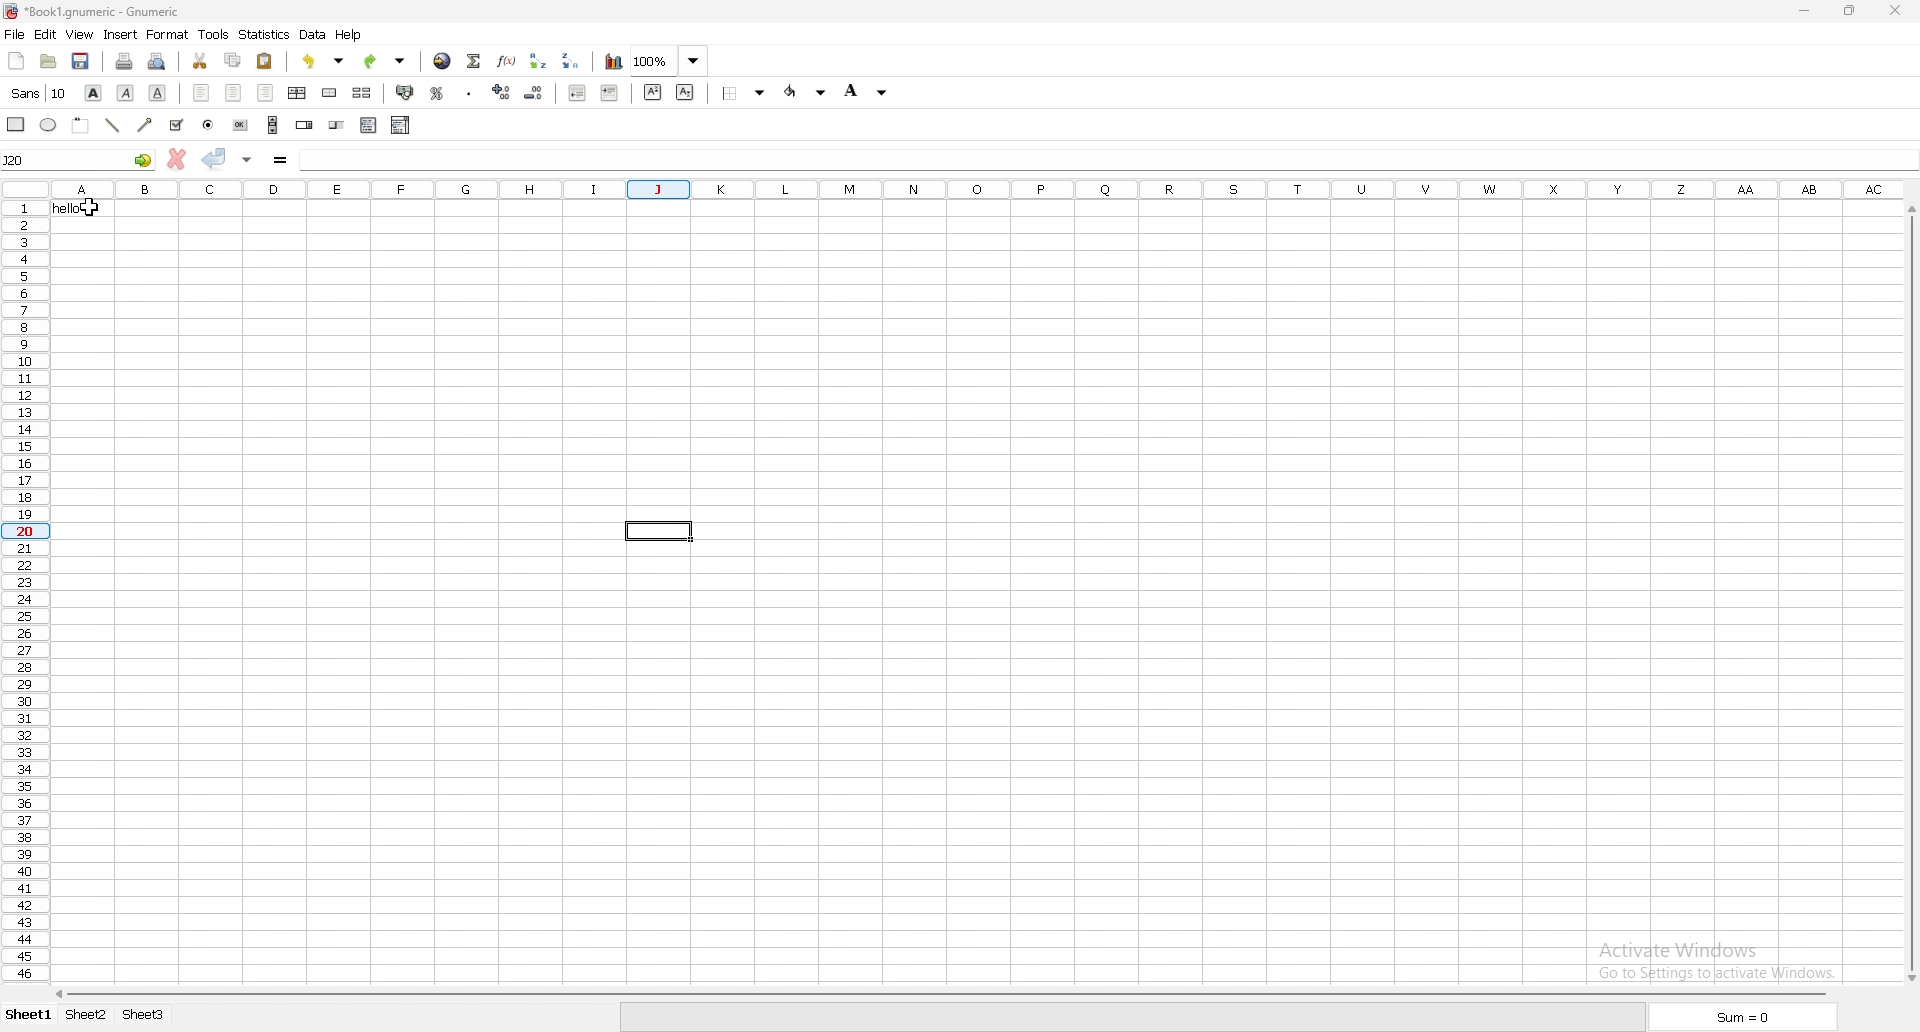 The width and height of the screenshot is (1920, 1032). What do you see at coordinates (687, 92) in the screenshot?
I see `subscript` at bounding box center [687, 92].